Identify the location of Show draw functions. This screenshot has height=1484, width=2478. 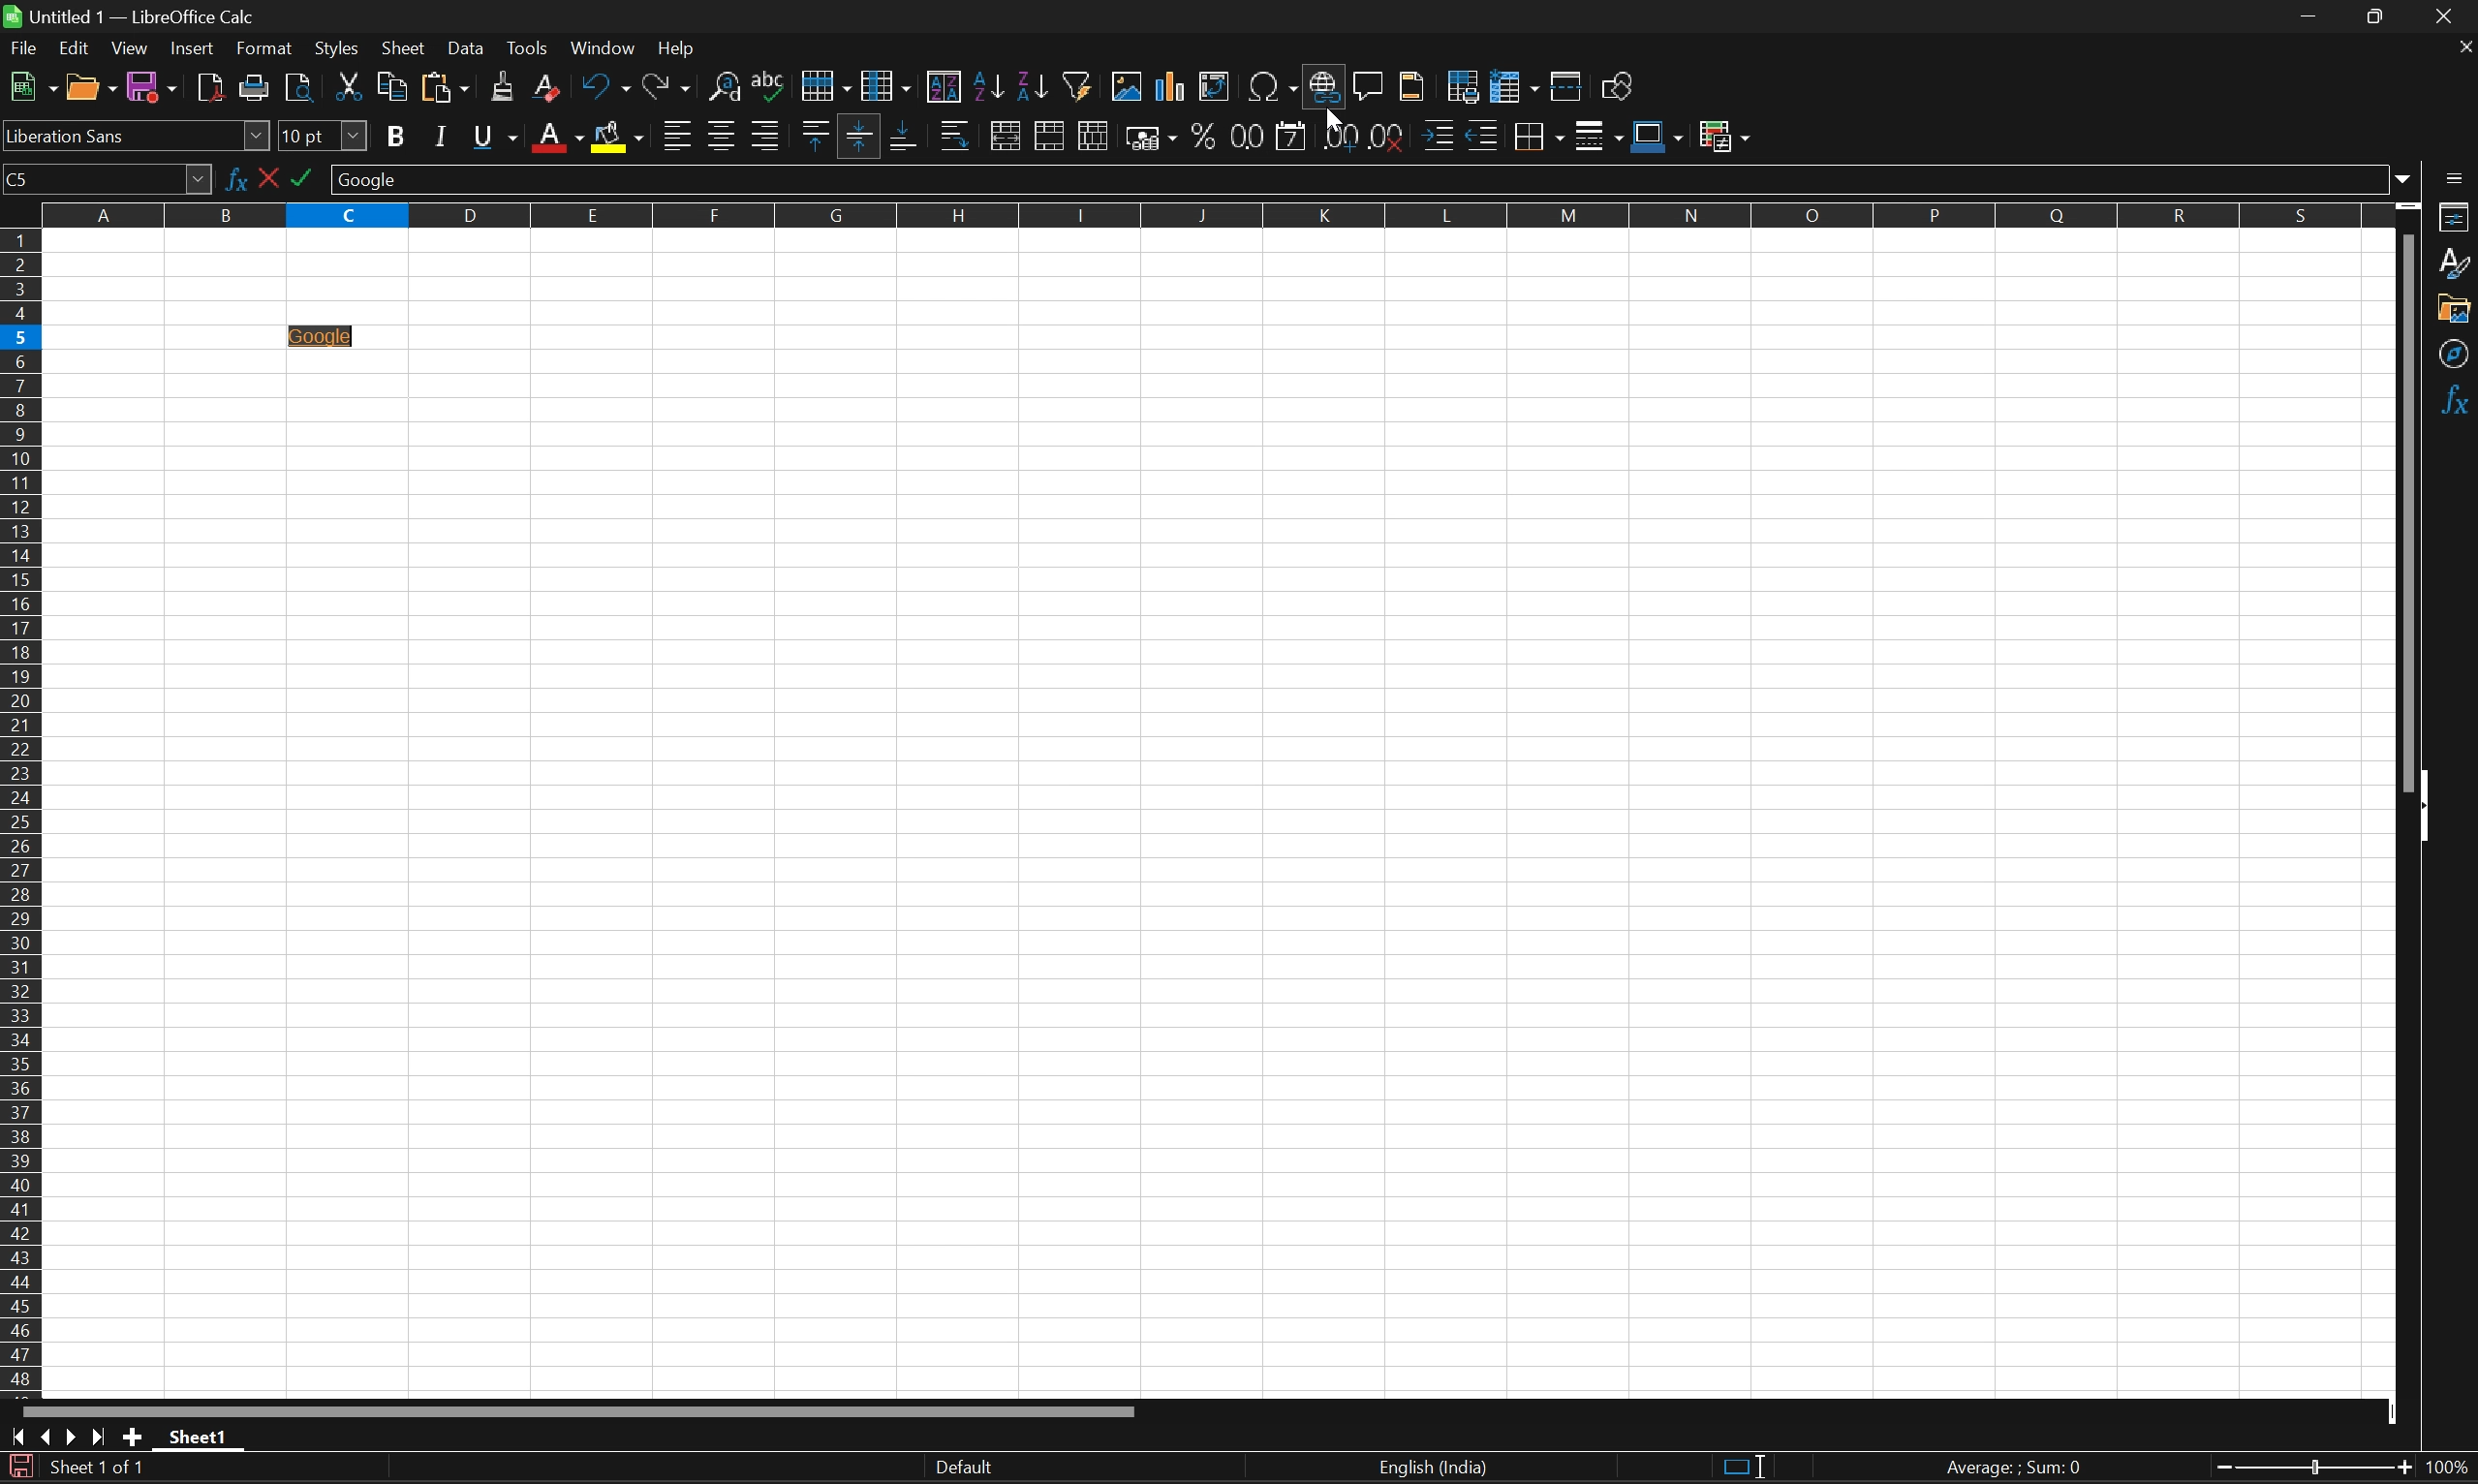
(1619, 84).